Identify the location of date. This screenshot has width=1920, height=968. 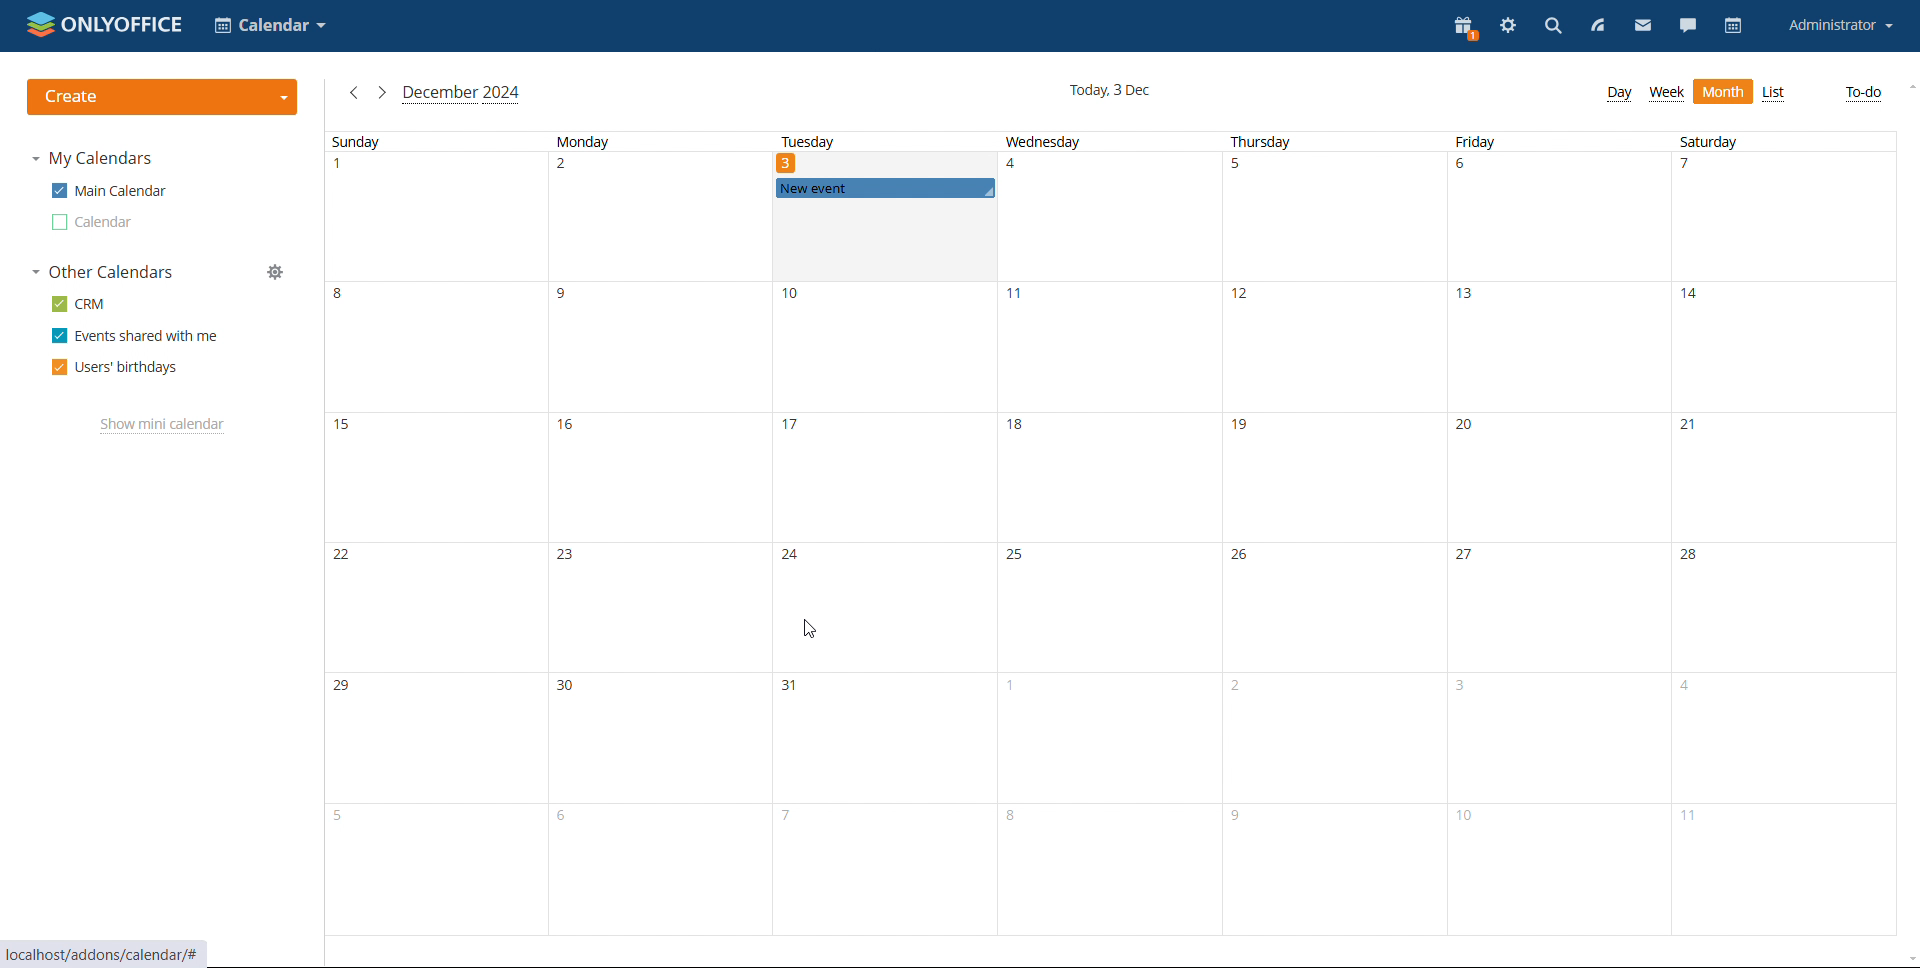
(1558, 218).